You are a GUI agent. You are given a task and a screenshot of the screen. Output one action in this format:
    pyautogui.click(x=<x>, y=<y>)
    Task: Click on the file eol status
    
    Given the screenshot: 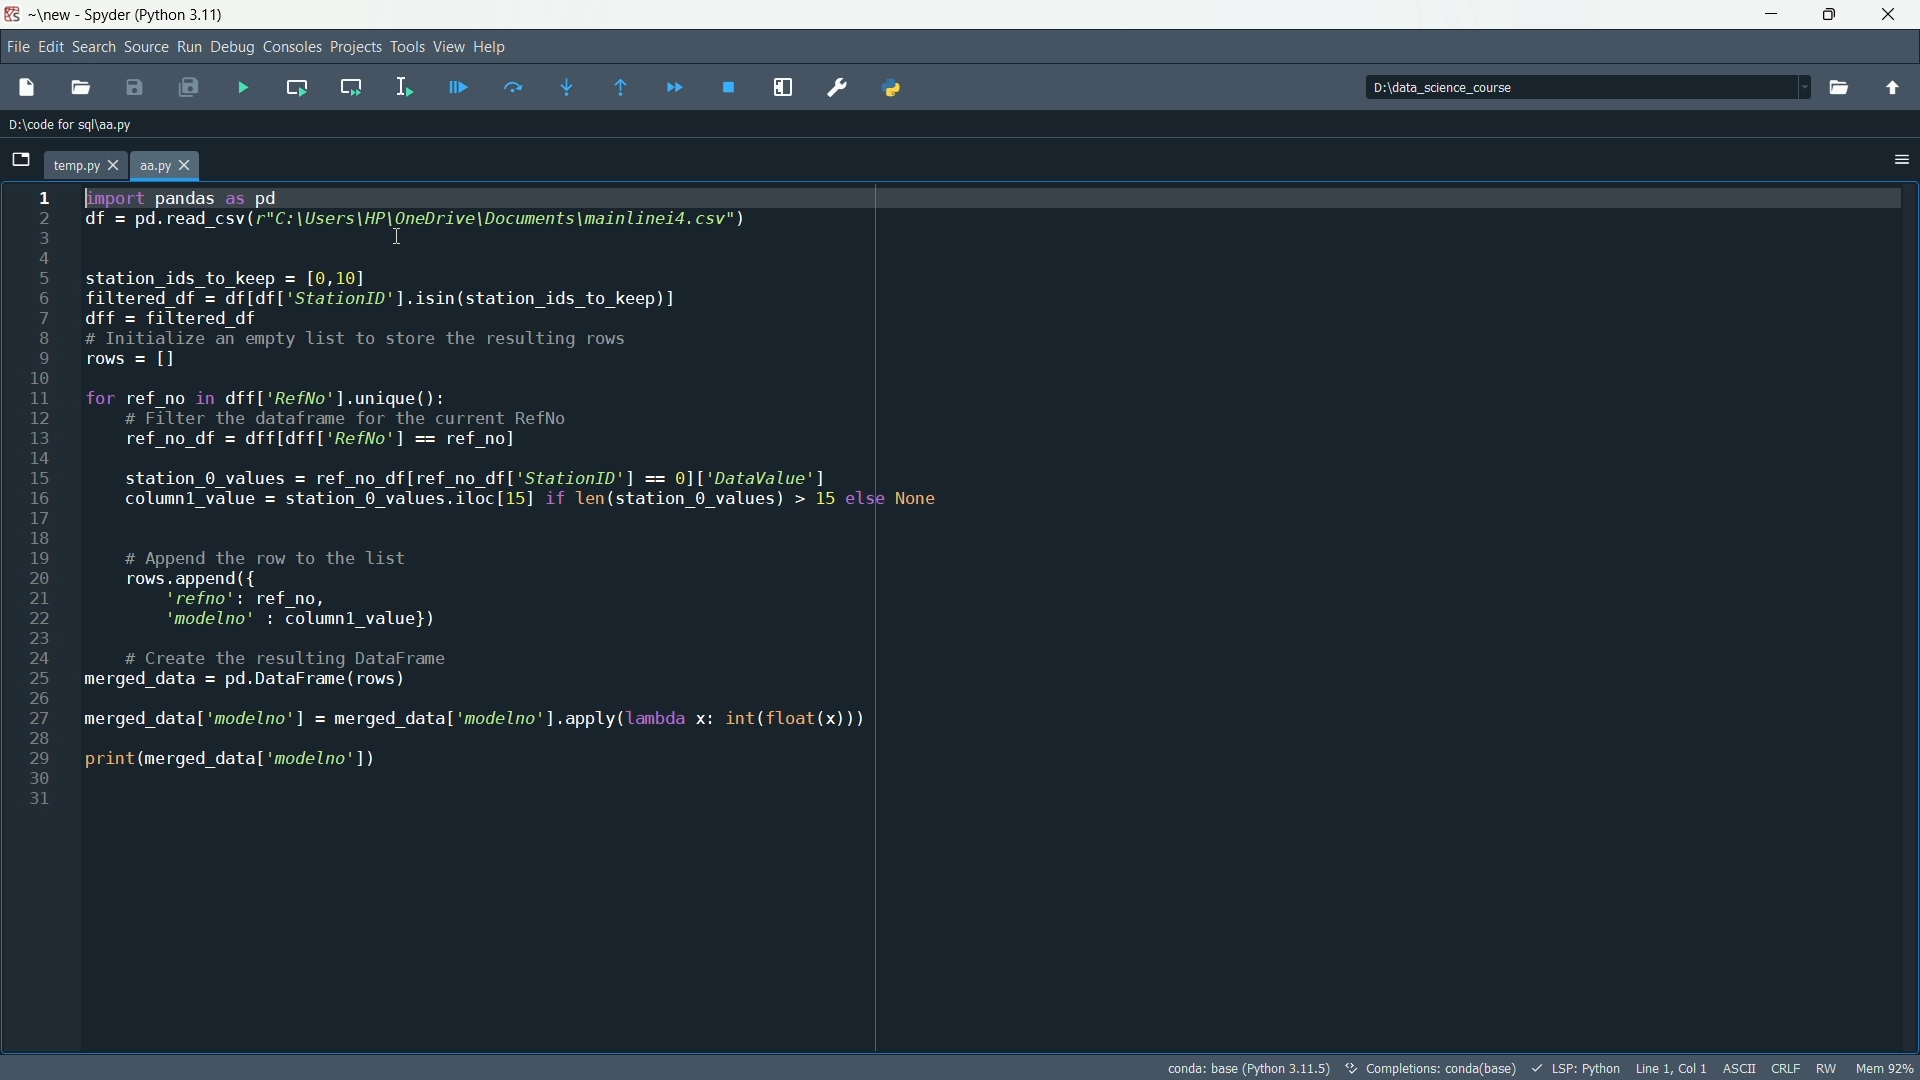 What is the action you would take?
    pyautogui.click(x=1782, y=1067)
    